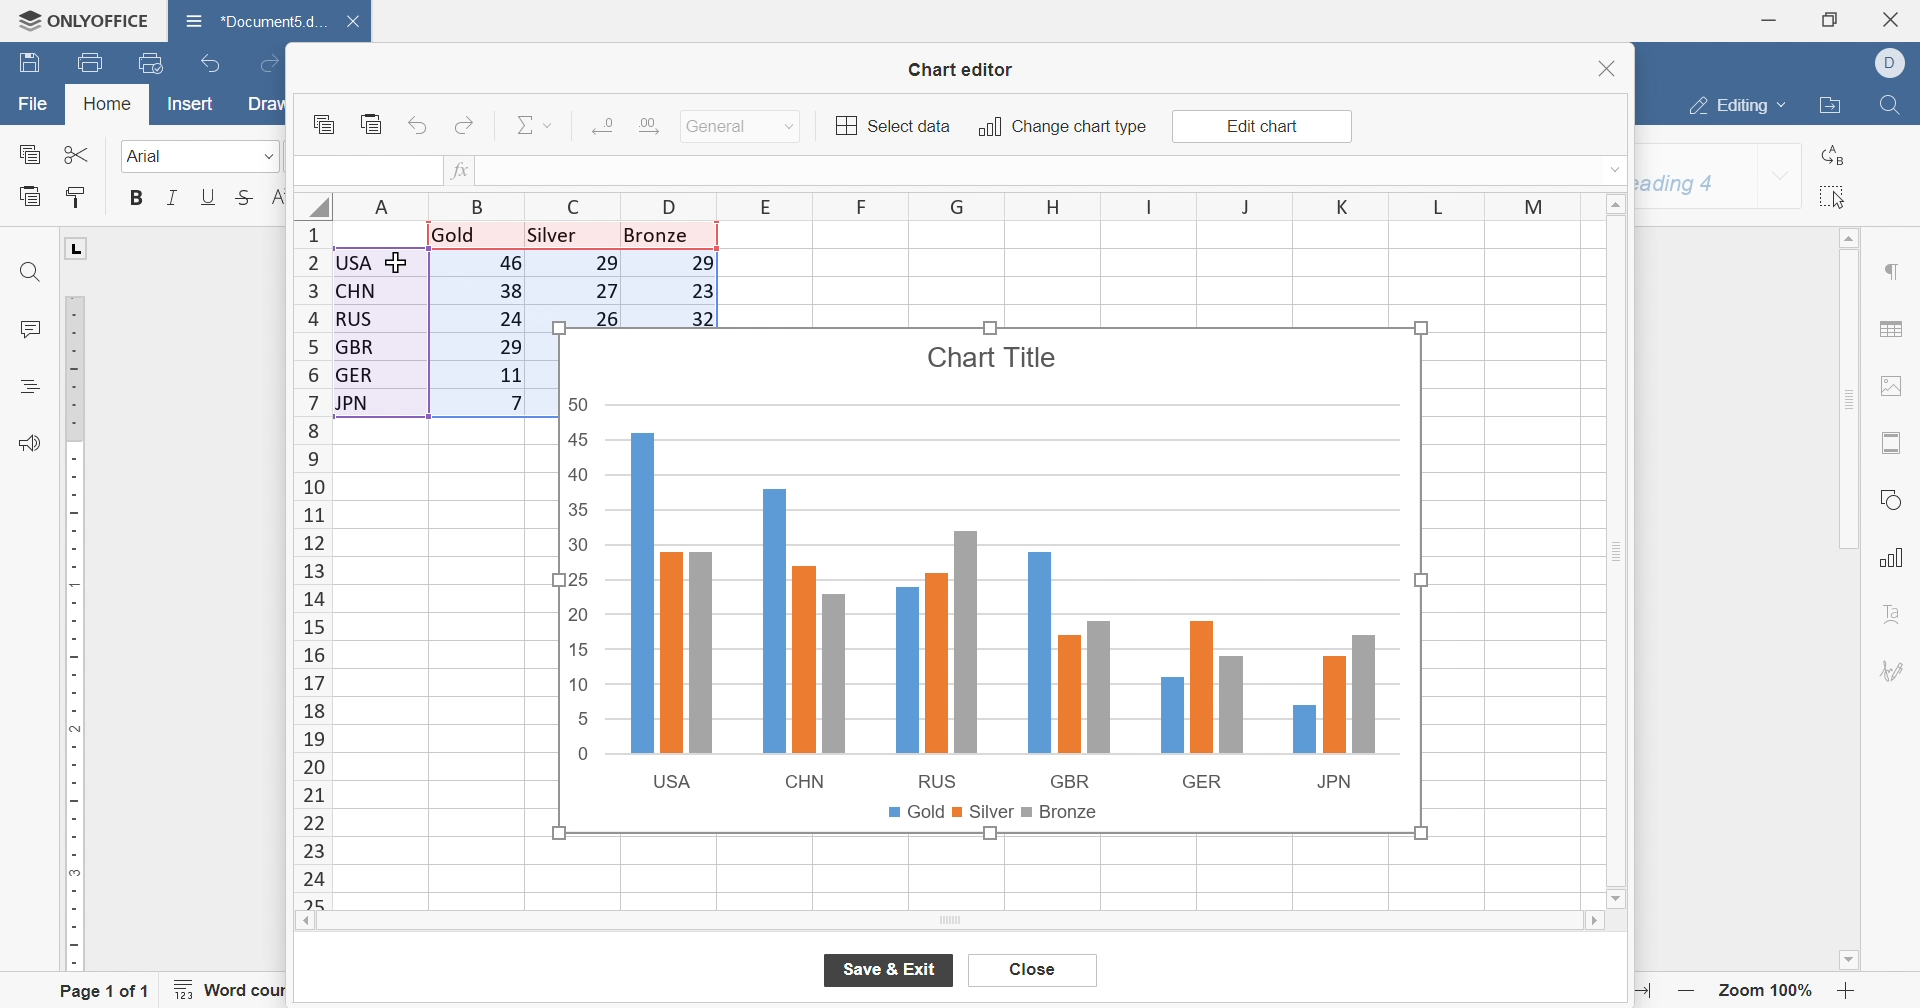 The height and width of the screenshot is (1008, 1920). What do you see at coordinates (894, 126) in the screenshot?
I see `select data` at bounding box center [894, 126].